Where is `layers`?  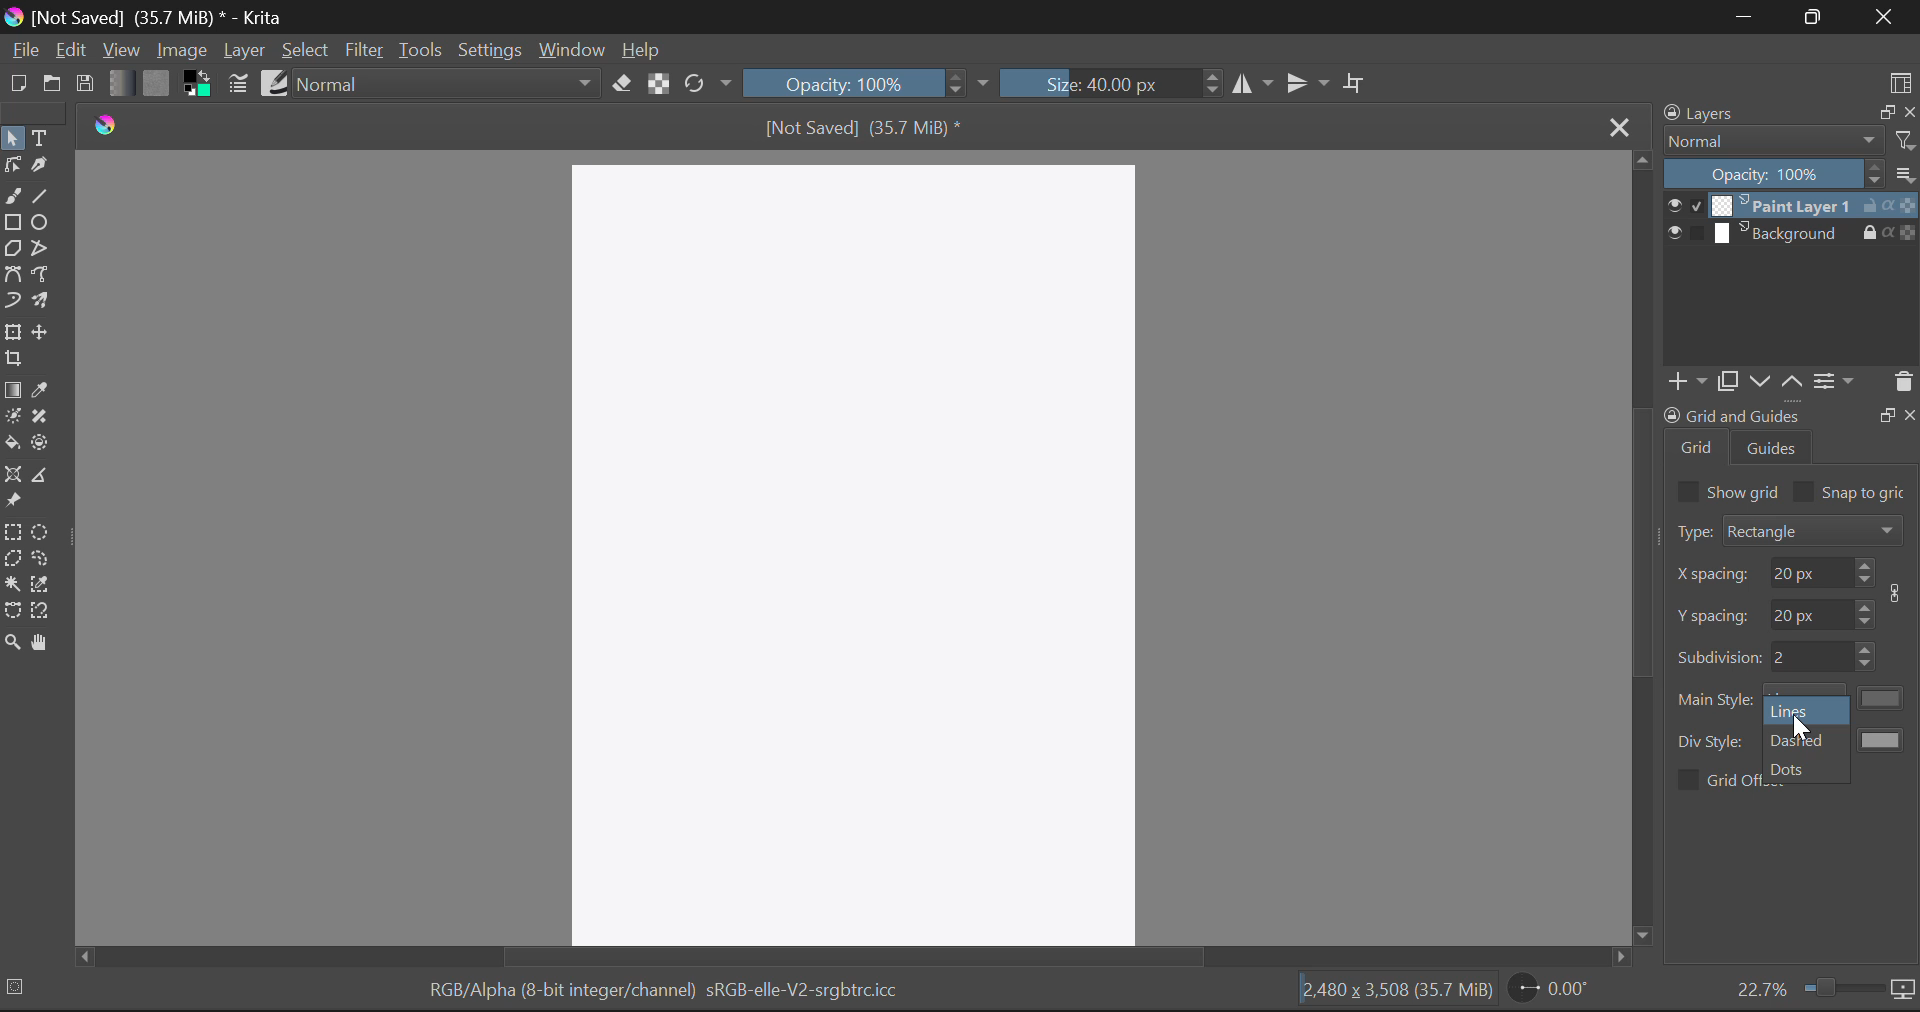 layers is located at coordinates (1703, 113).